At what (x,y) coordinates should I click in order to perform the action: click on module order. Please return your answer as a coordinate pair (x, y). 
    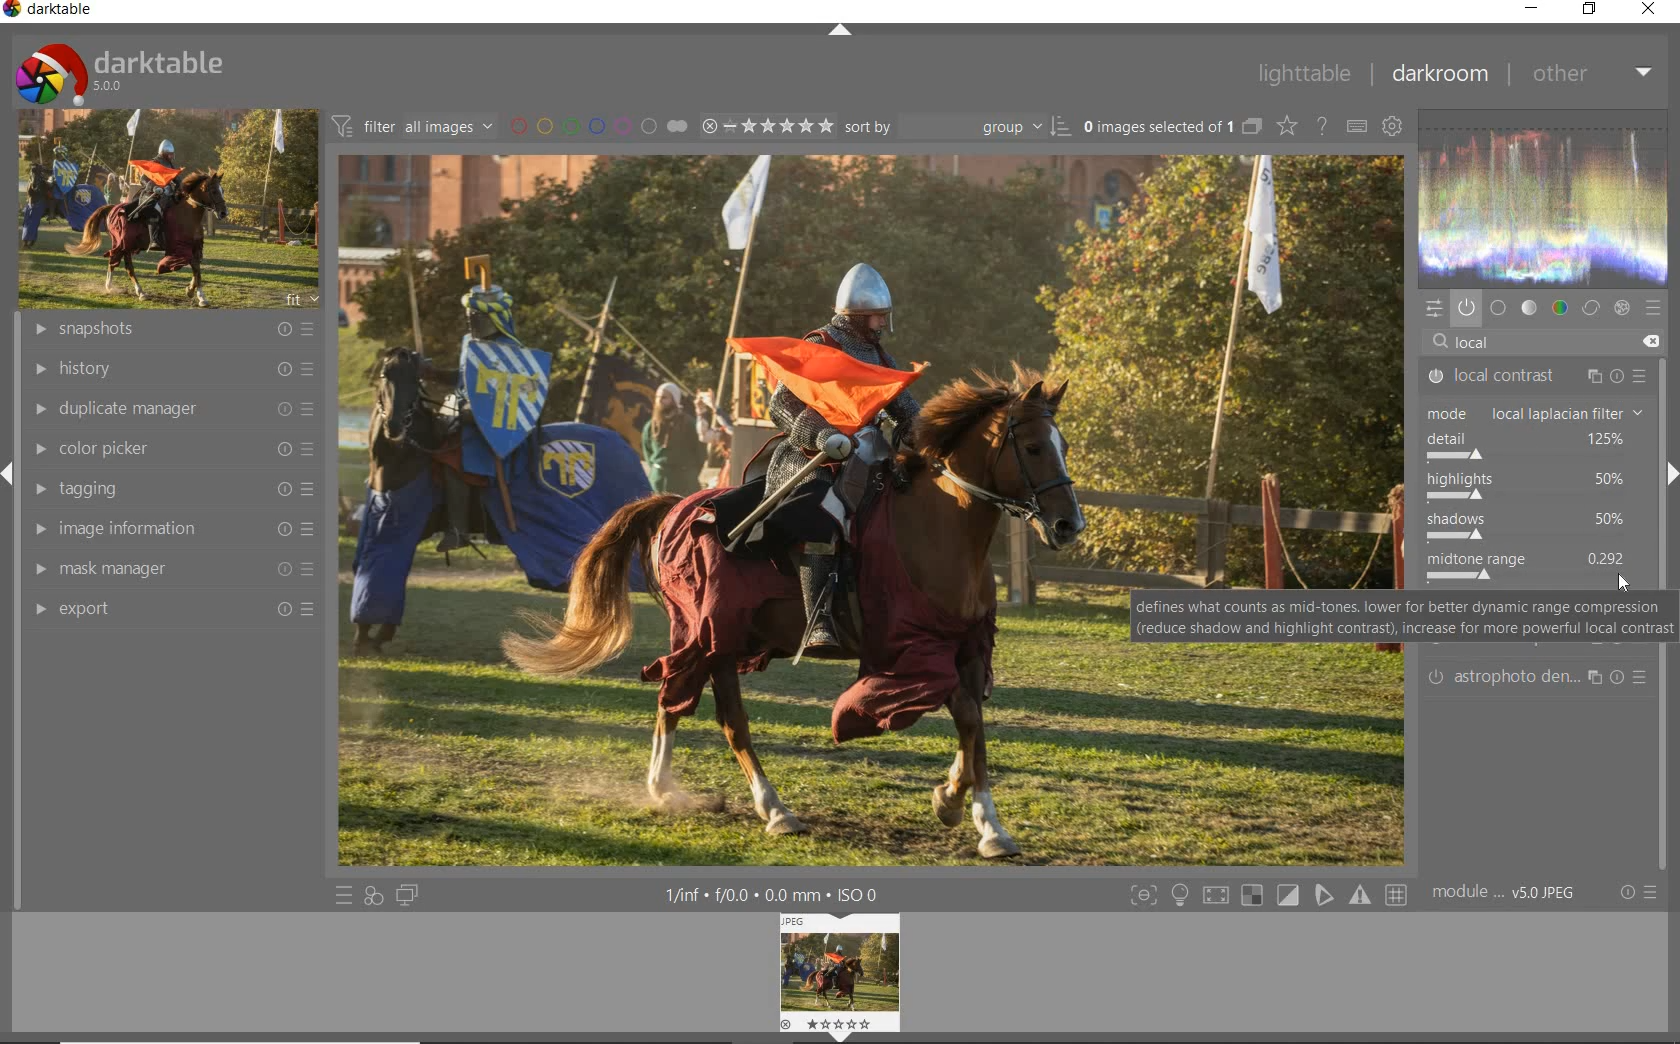
    Looking at the image, I should click on (1513, 892).